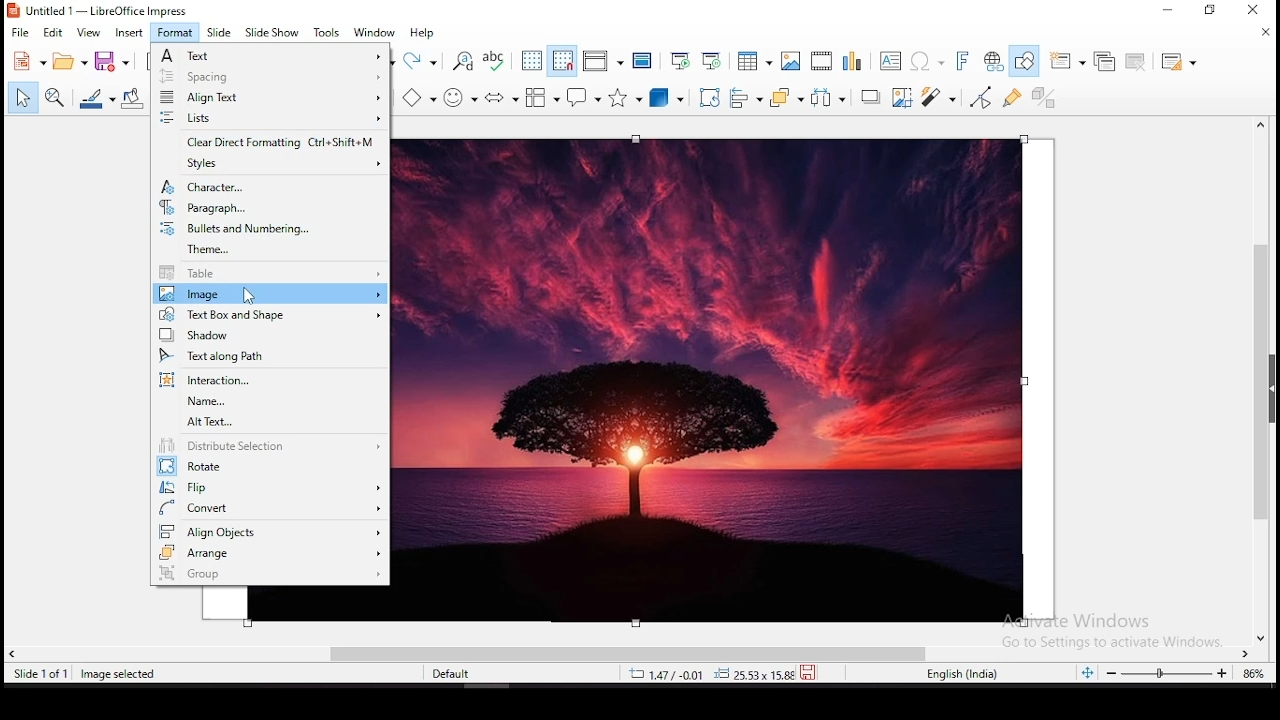 The height and width of the screenshot is (720, 1280). Describe the element at coordinates (271, 55) in the screenshot. I see `text` at that location.